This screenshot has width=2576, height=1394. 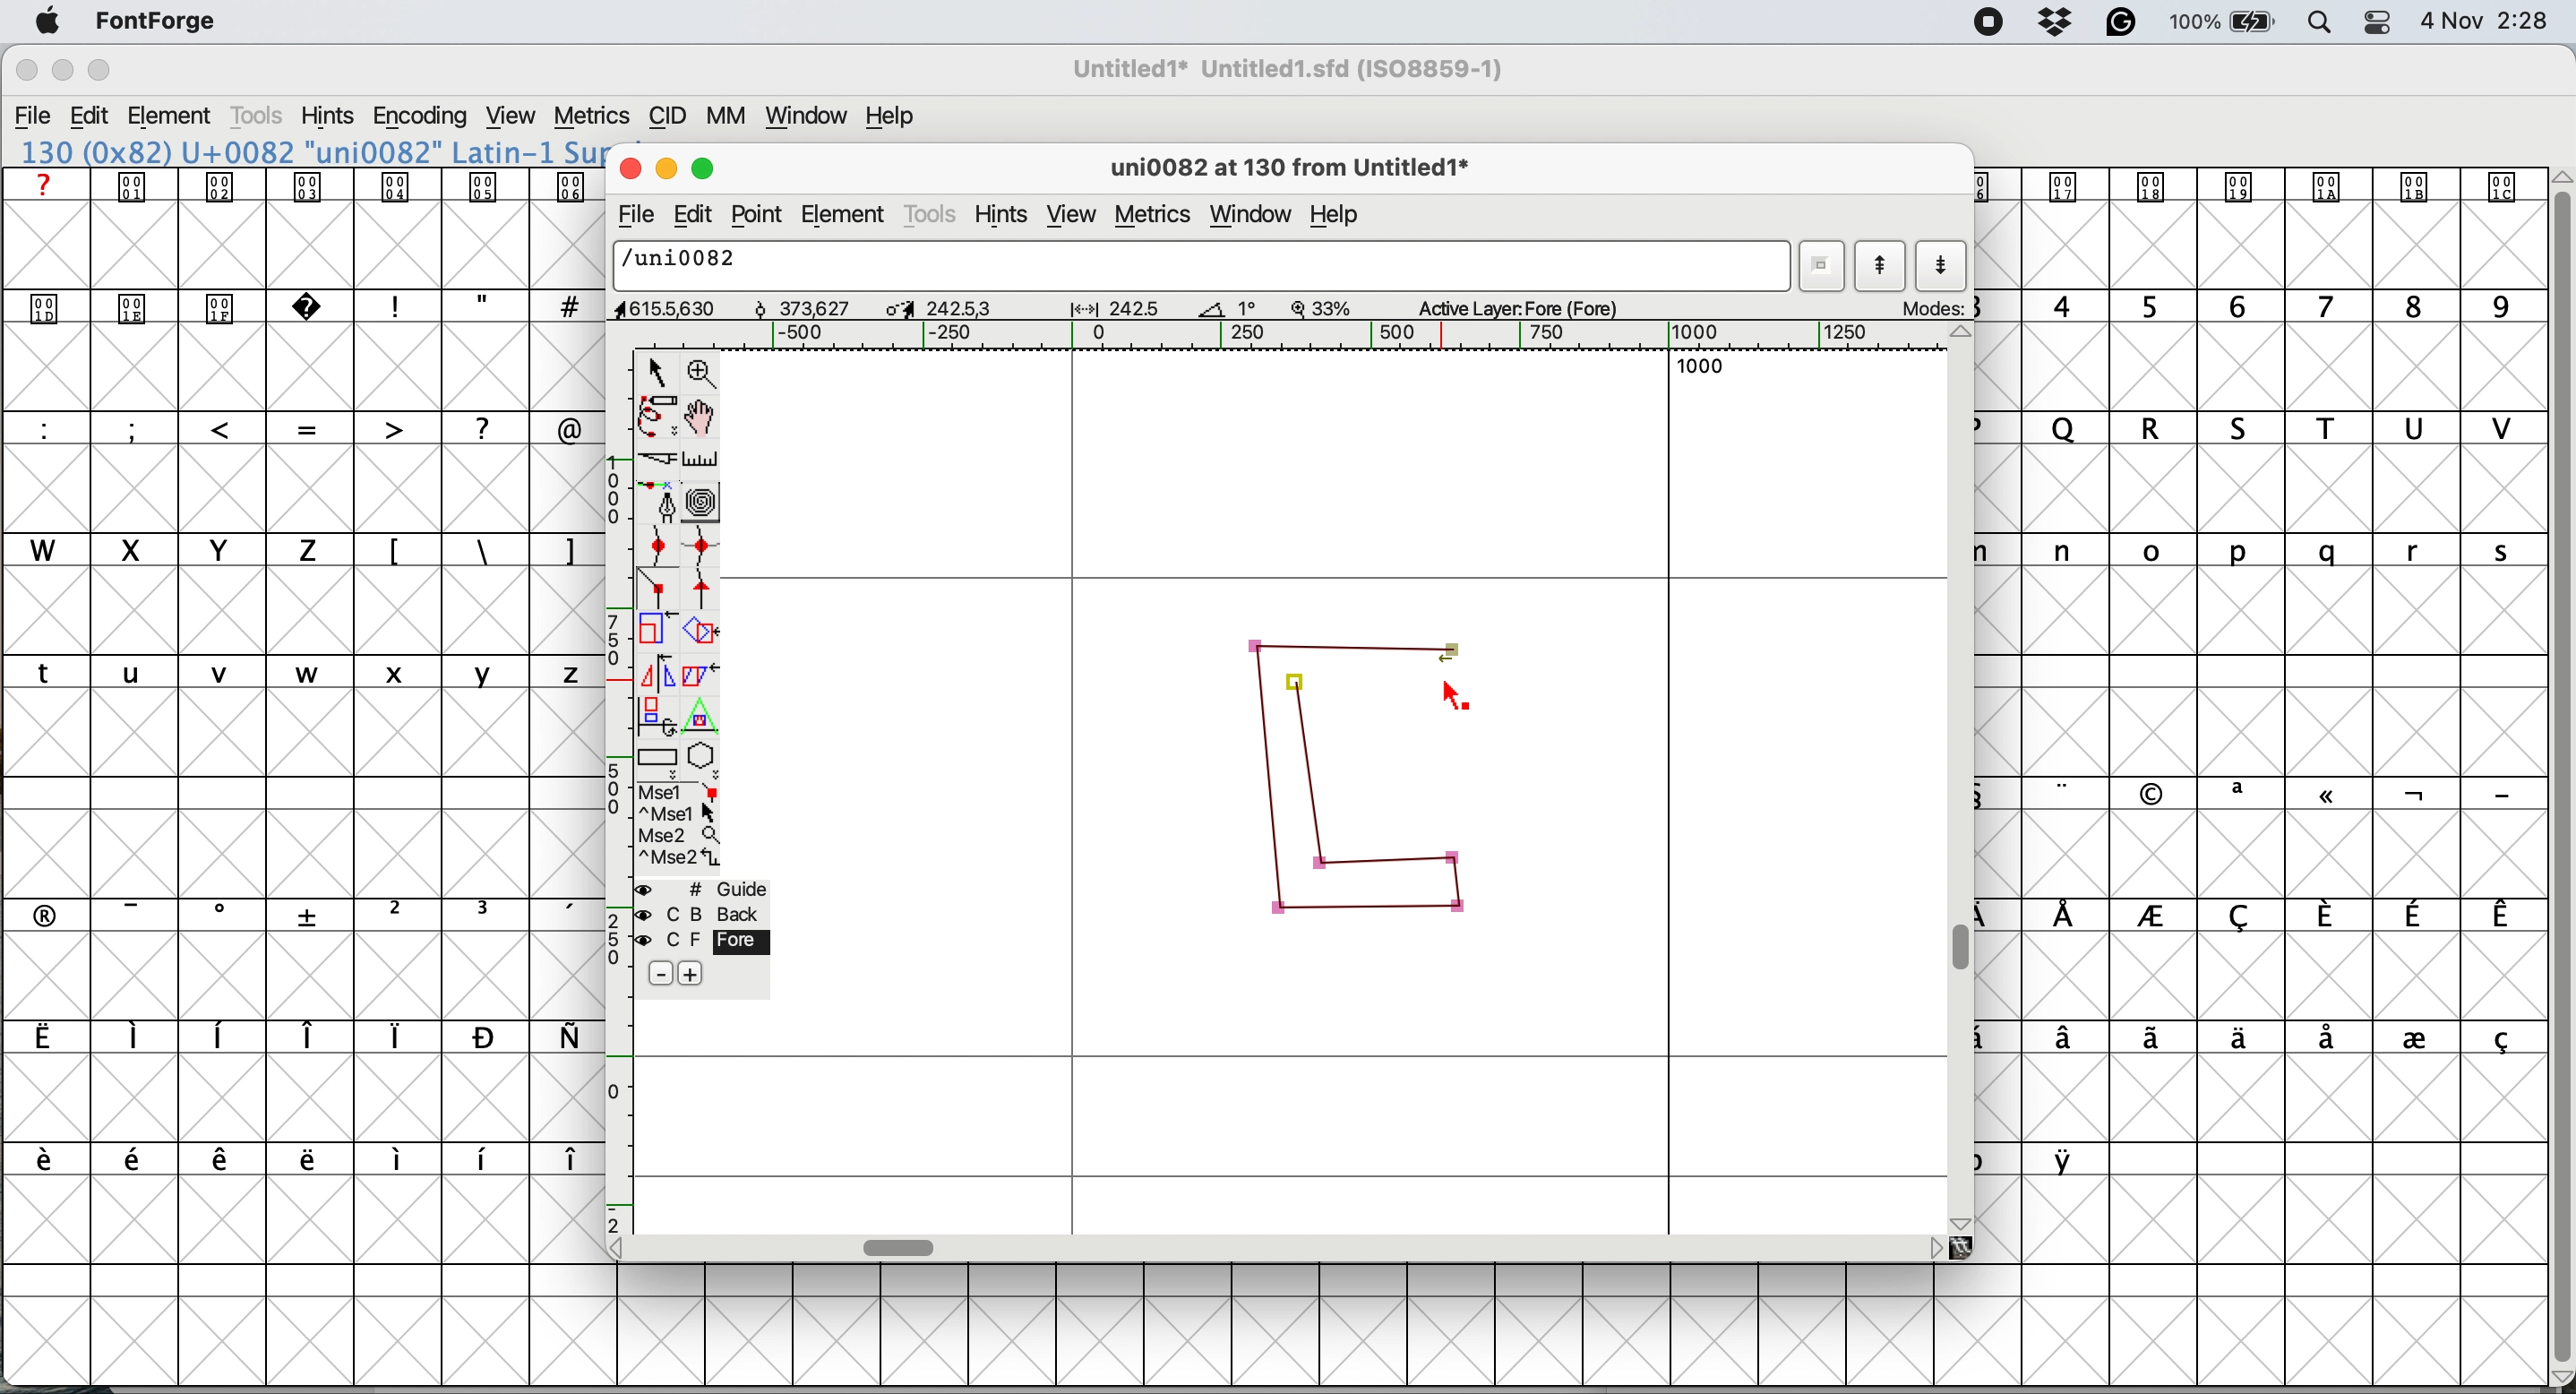 What do you see at coordinates (591, 117) in the screenshot?
I see `metrics` at bounding box center [591, 117].